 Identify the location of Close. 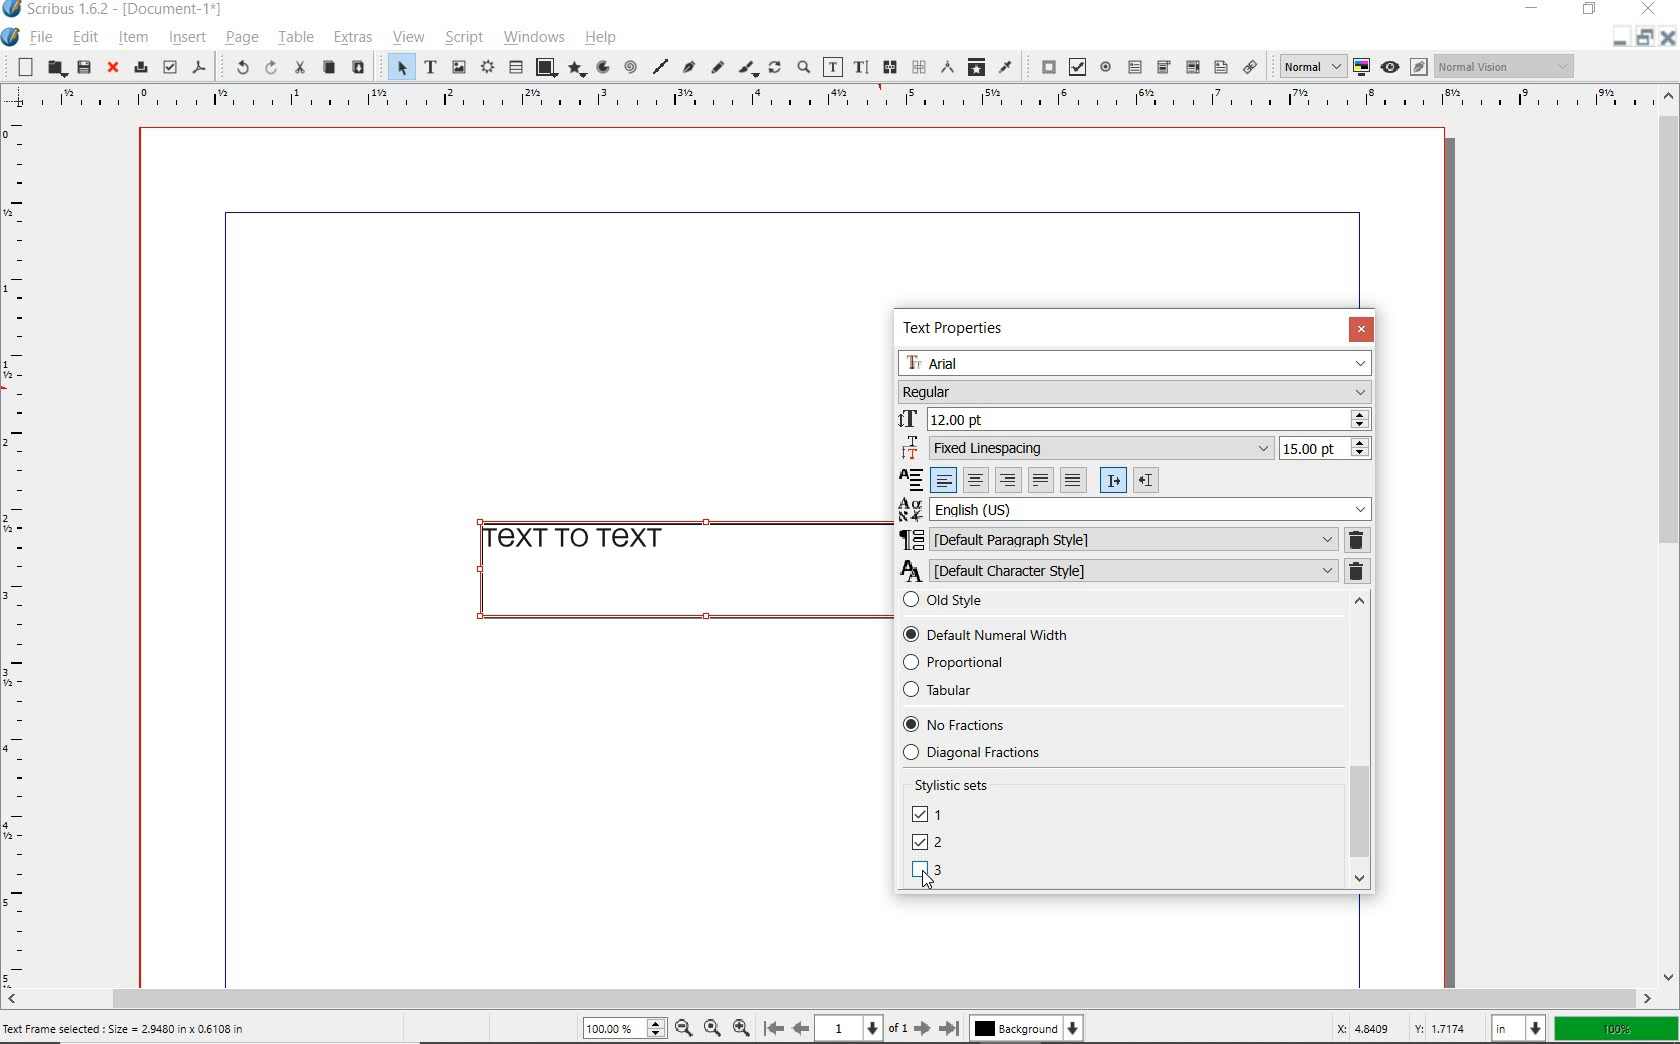
(1666, 40).